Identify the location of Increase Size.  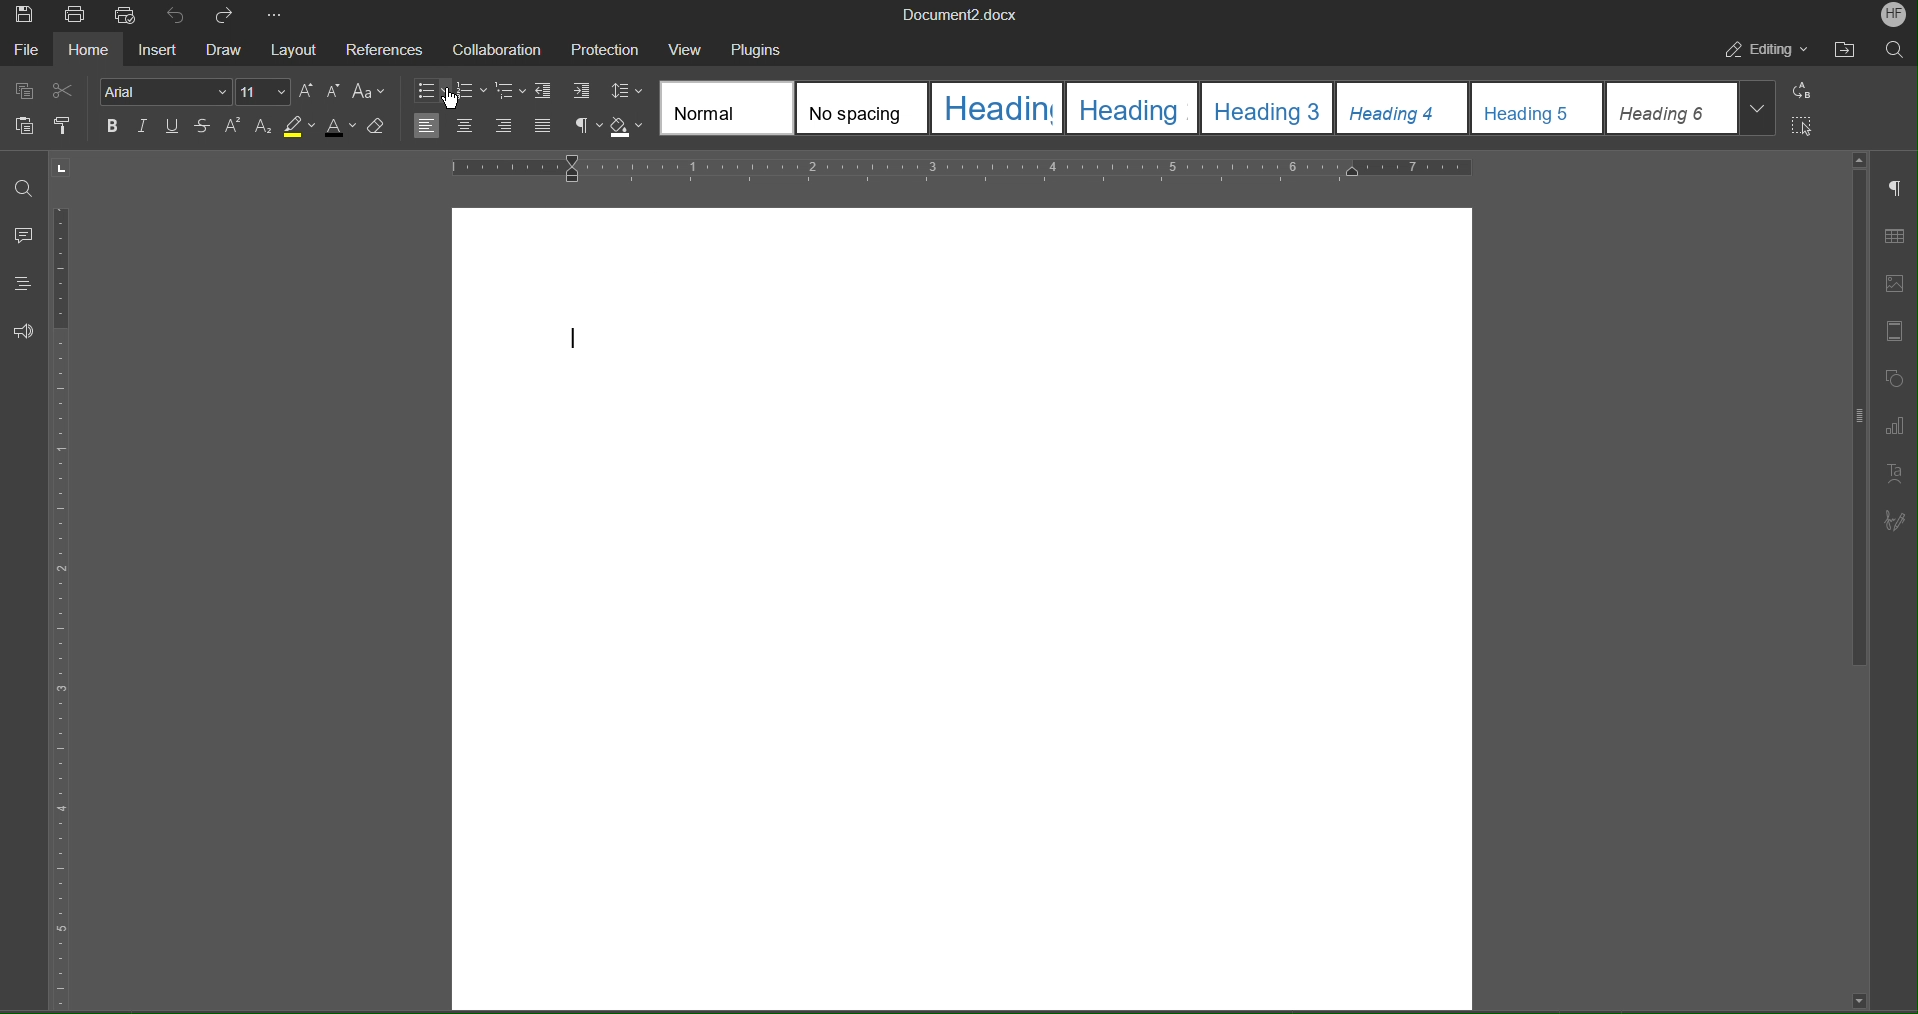
(307, 90).